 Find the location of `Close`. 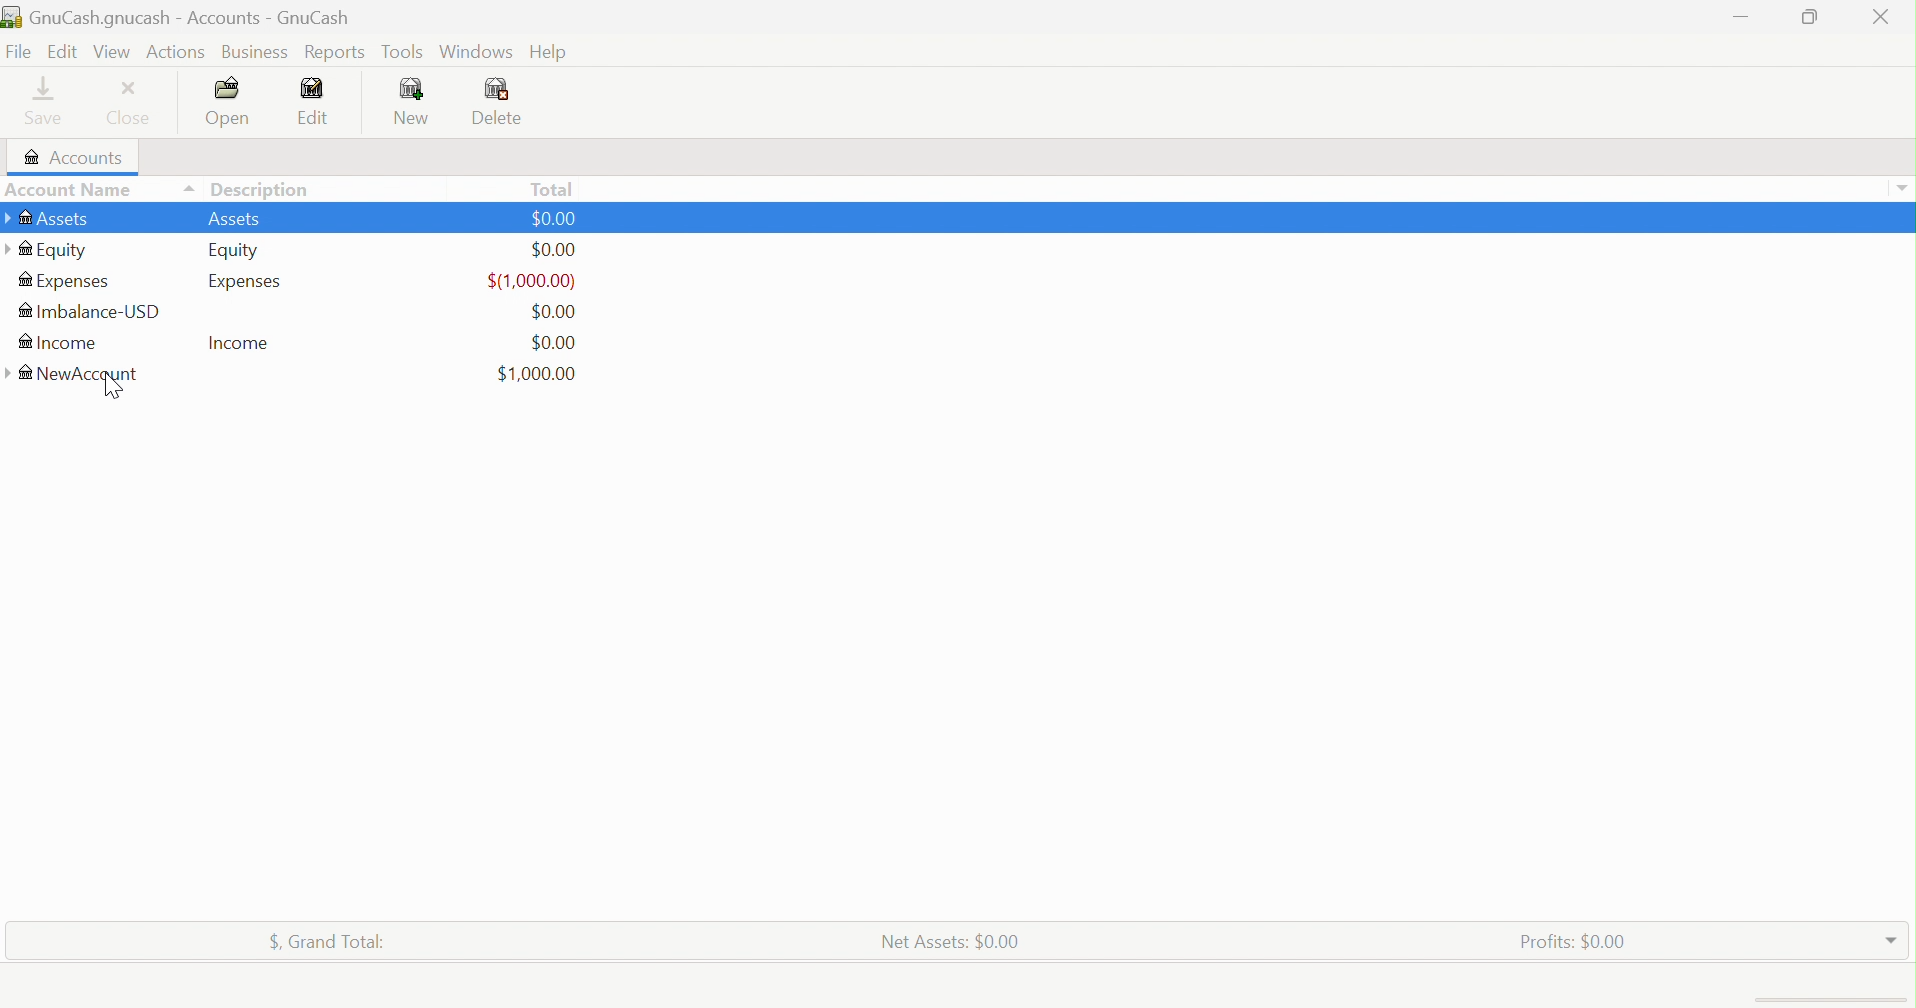

Close is located at coordinates (1888, 15).